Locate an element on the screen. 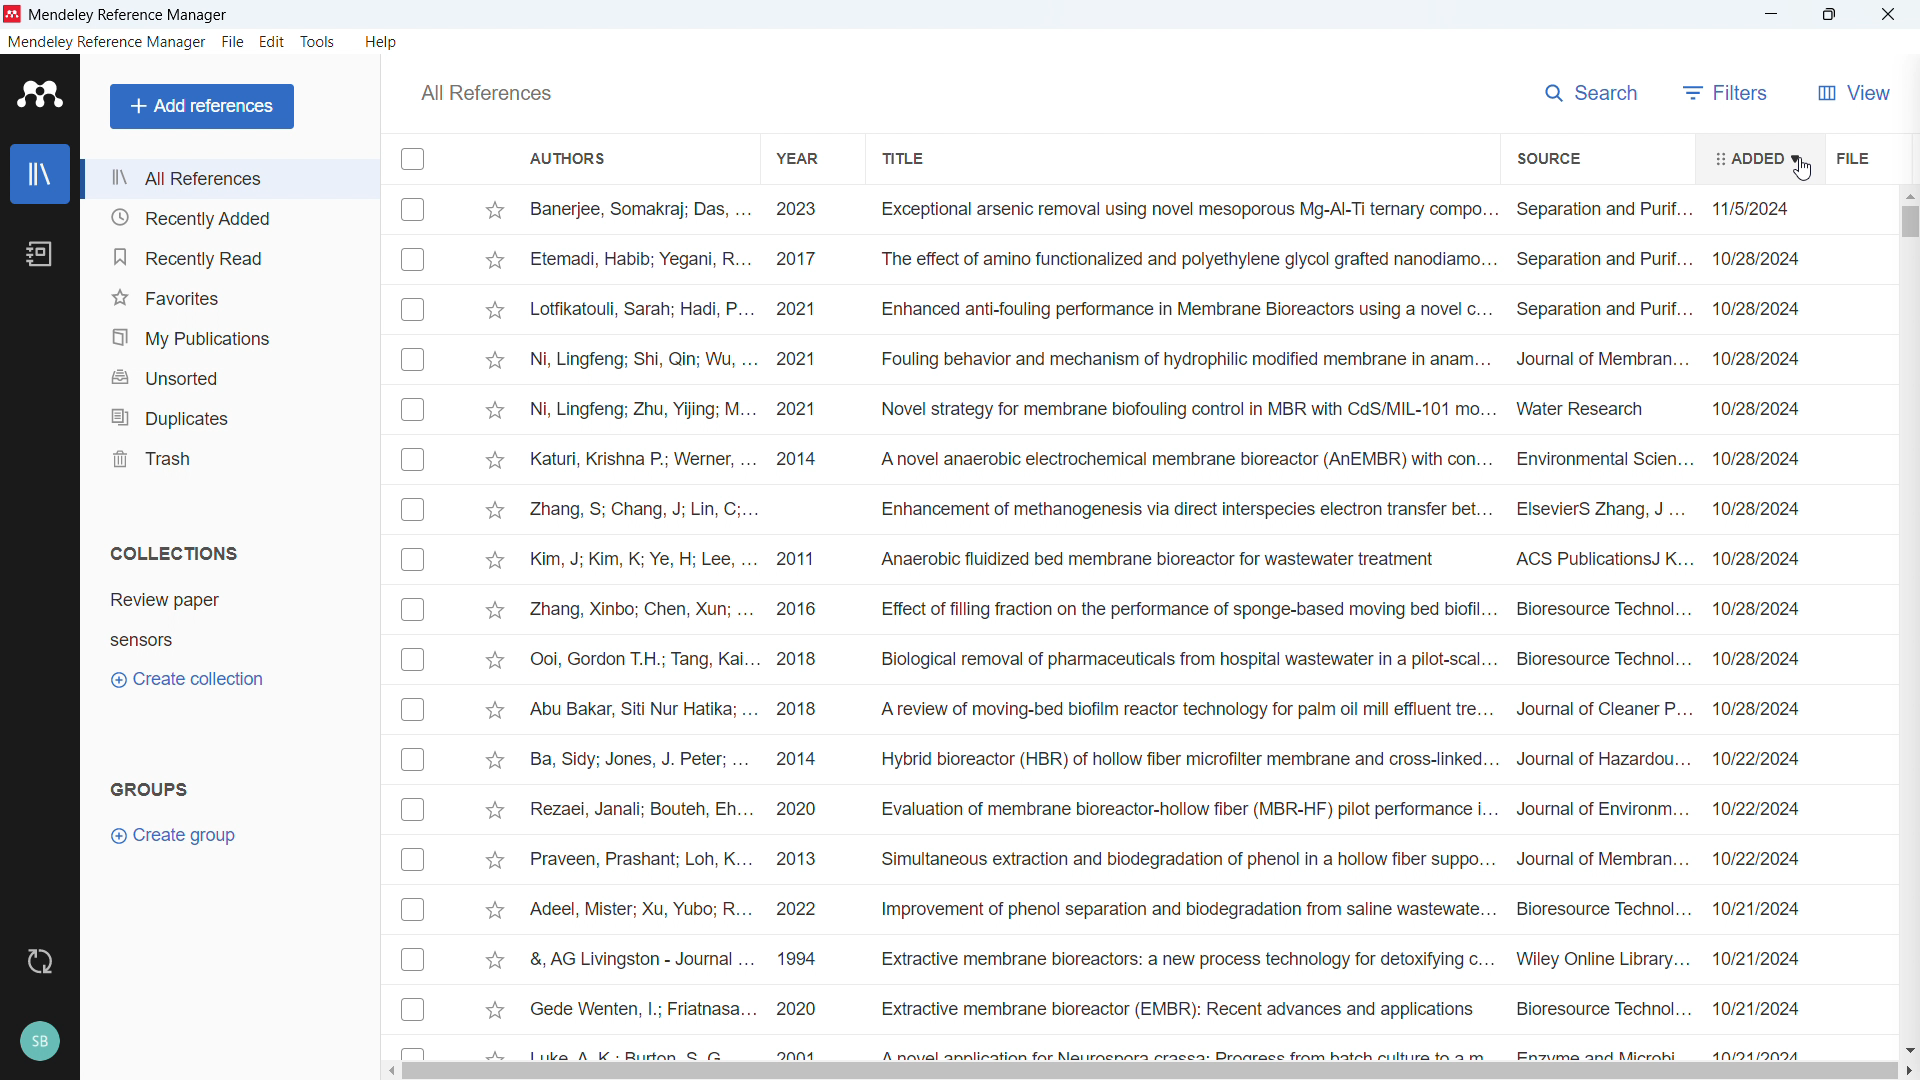 Image resolution: width=1920 pixels, height=1080 pixels. Select all  is located at coordinates (412, 158).